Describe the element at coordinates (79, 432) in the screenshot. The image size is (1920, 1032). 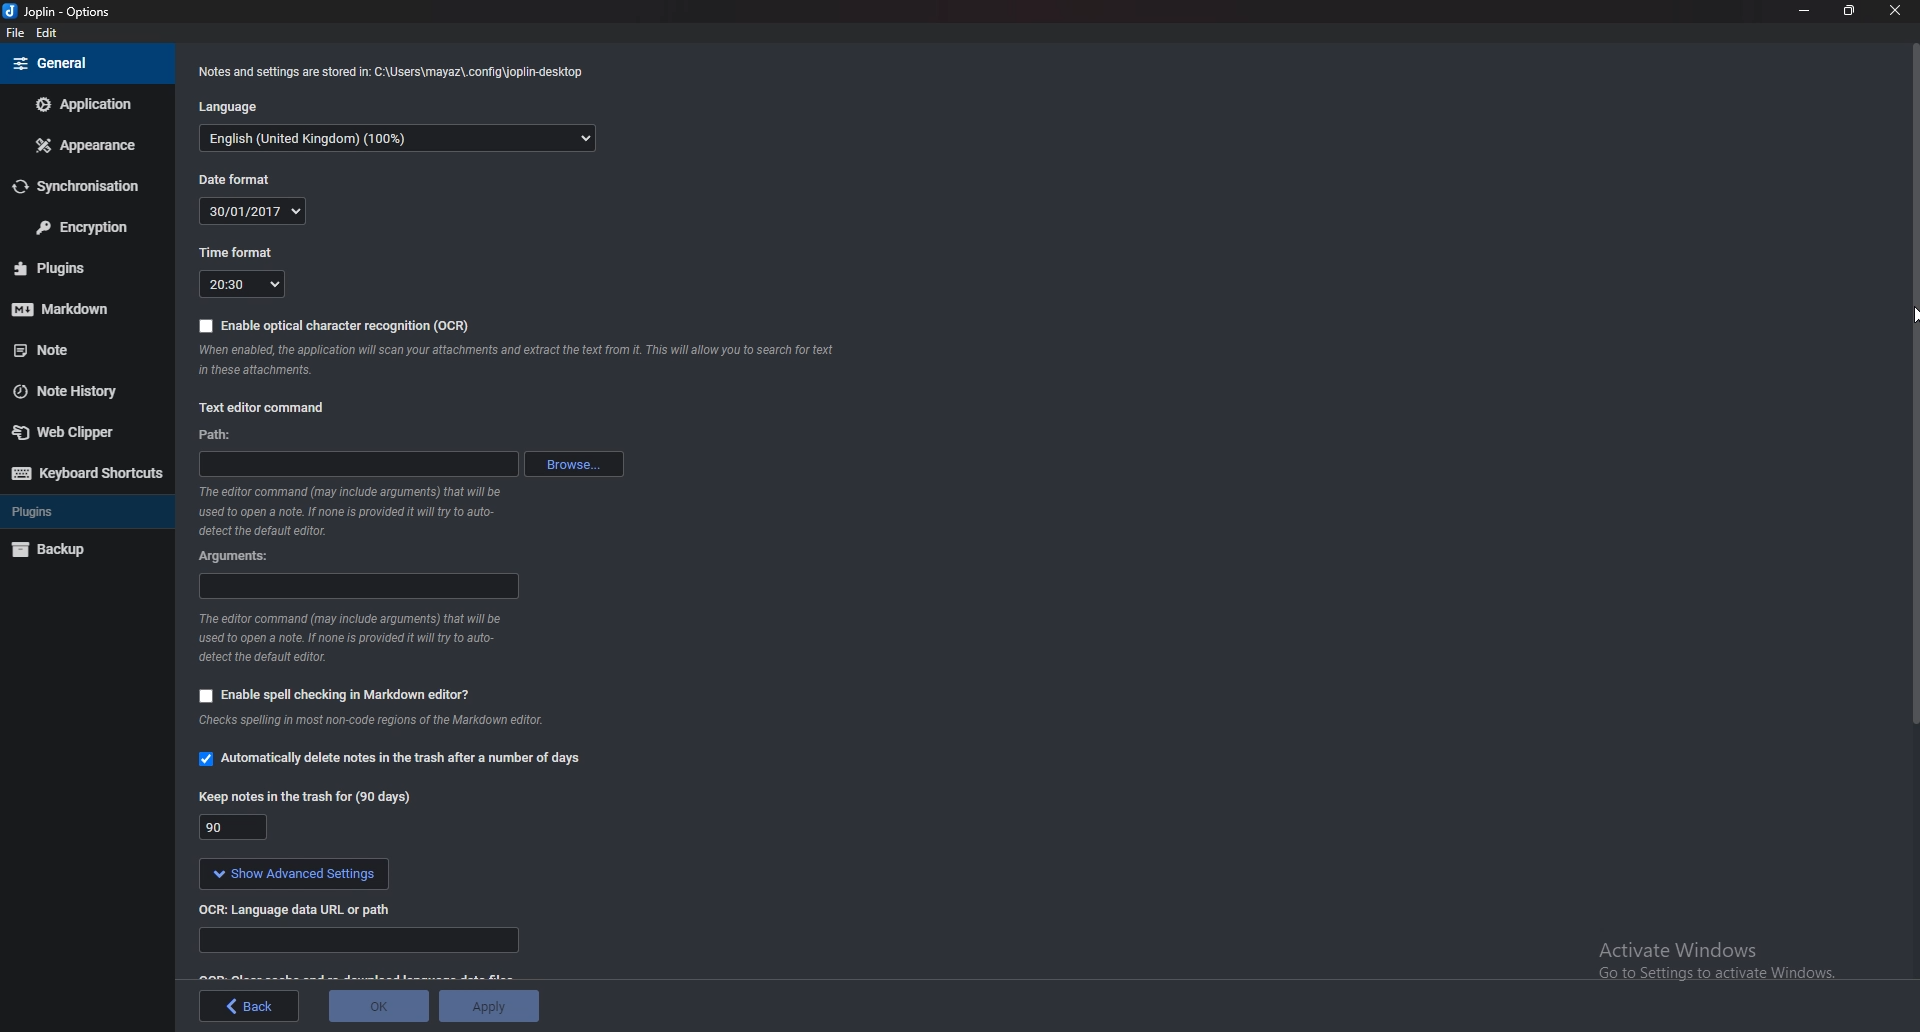
I see `Web clipper` at that location.